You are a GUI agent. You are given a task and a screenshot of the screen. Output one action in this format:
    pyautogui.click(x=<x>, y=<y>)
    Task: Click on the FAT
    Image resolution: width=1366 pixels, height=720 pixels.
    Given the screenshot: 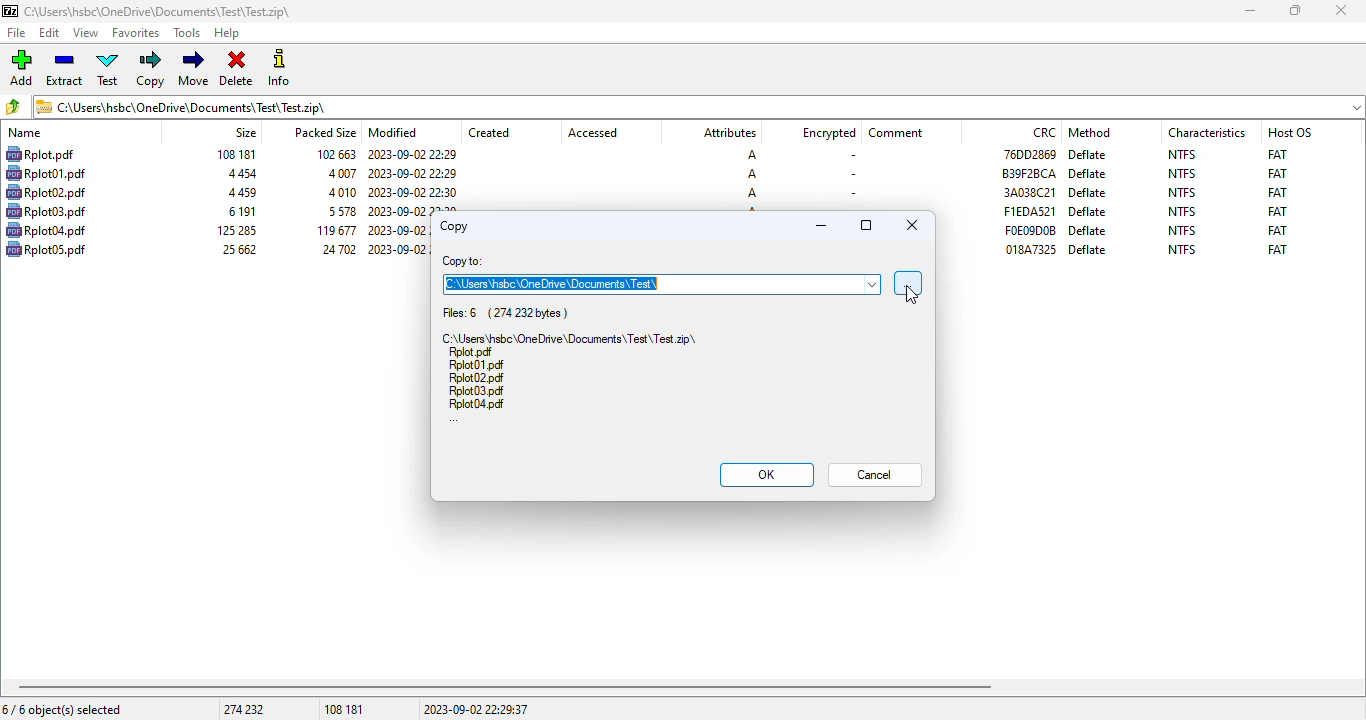 What is the action you would take?
    pyautogui.click(x=1277, y=192)
    